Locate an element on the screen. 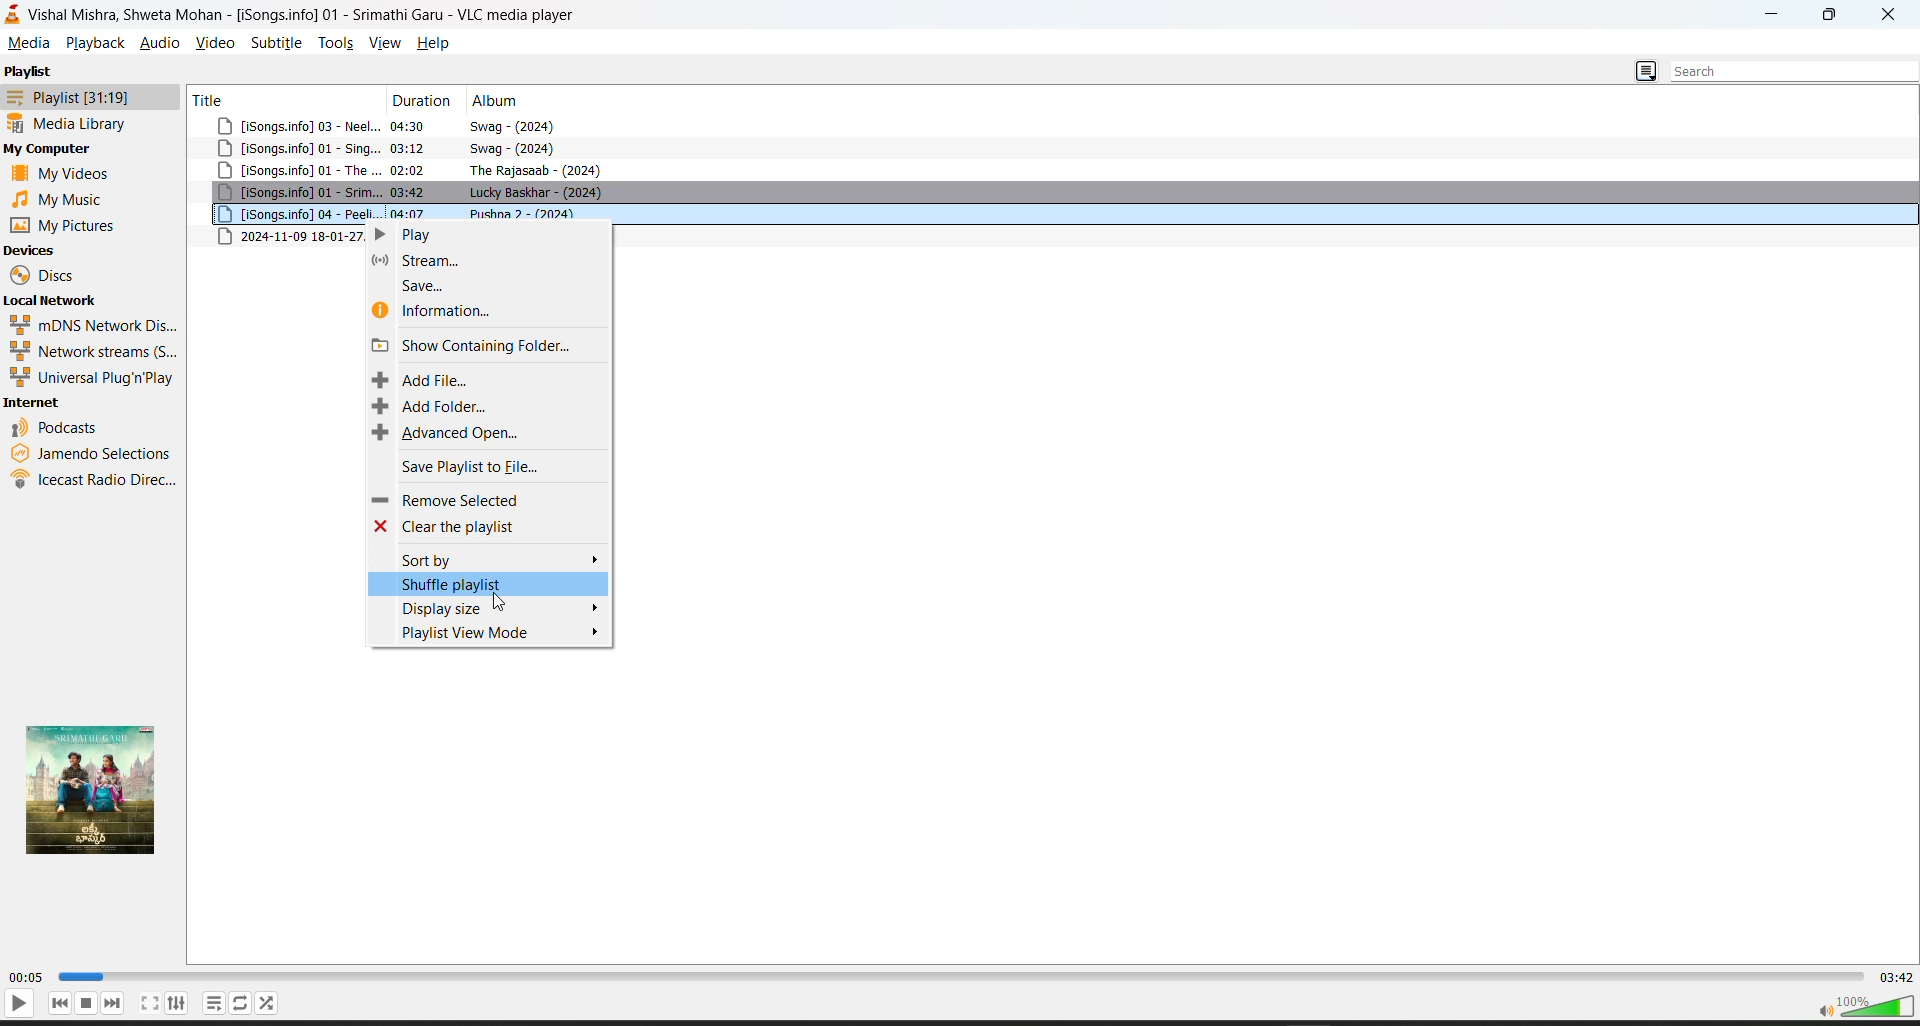 The height and width of the screenshot is (1026, 1920). songs.info 01-the is located at coordinates (297, 171).